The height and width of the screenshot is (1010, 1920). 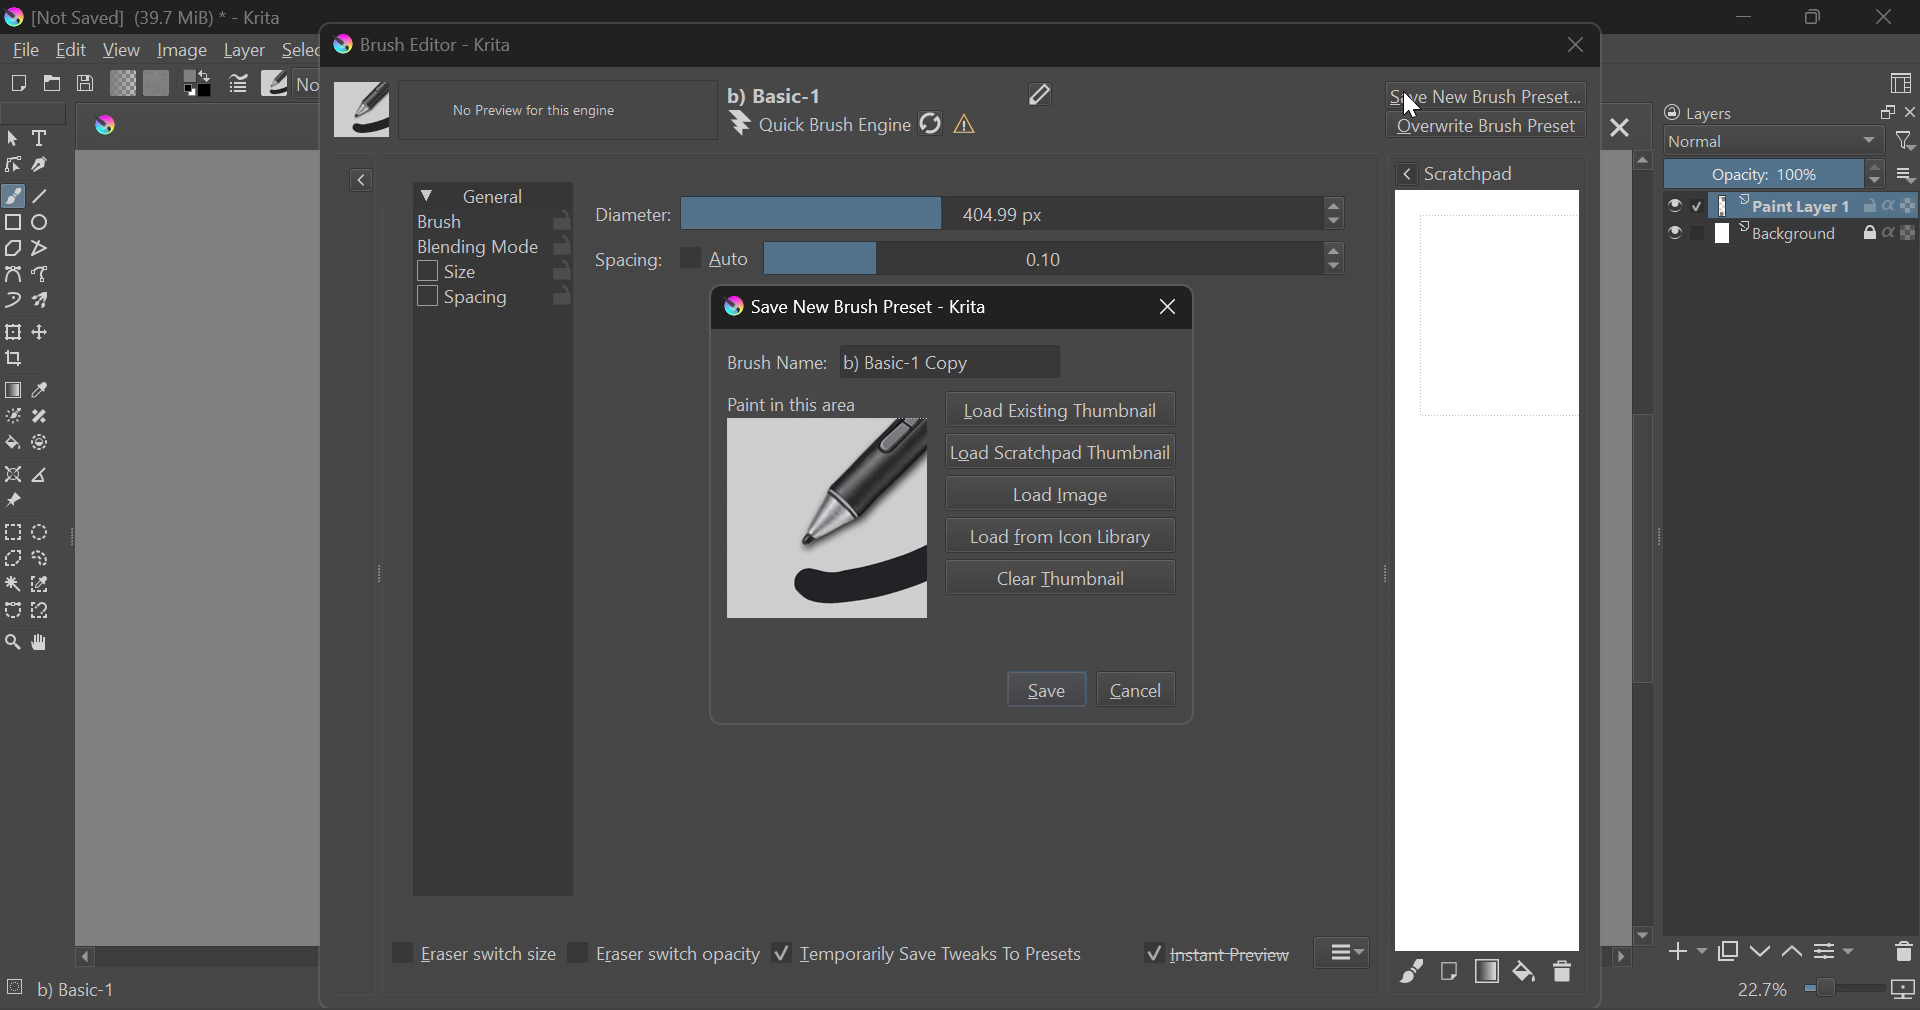 What do you see at coordinates (24, 50) in the screenshot?
I see `File` at bounding box center [24, 50].